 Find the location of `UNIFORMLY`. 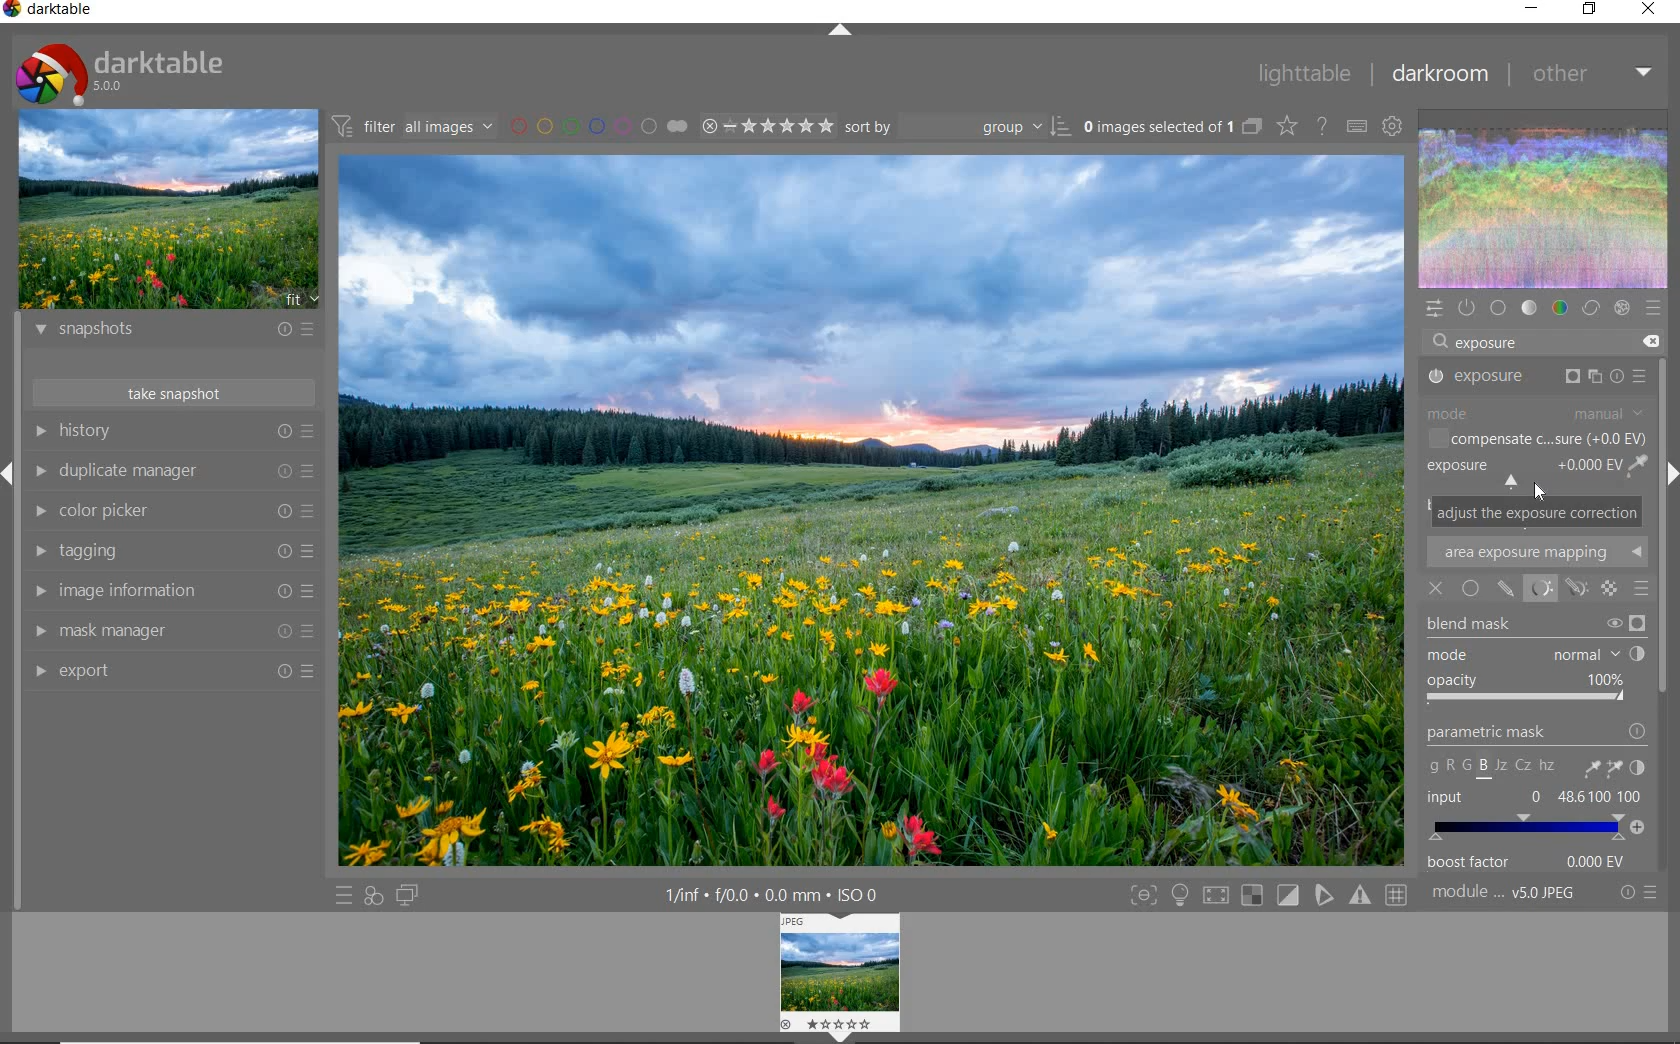

UNIFORMLY is located at coordinates (1471, 586).